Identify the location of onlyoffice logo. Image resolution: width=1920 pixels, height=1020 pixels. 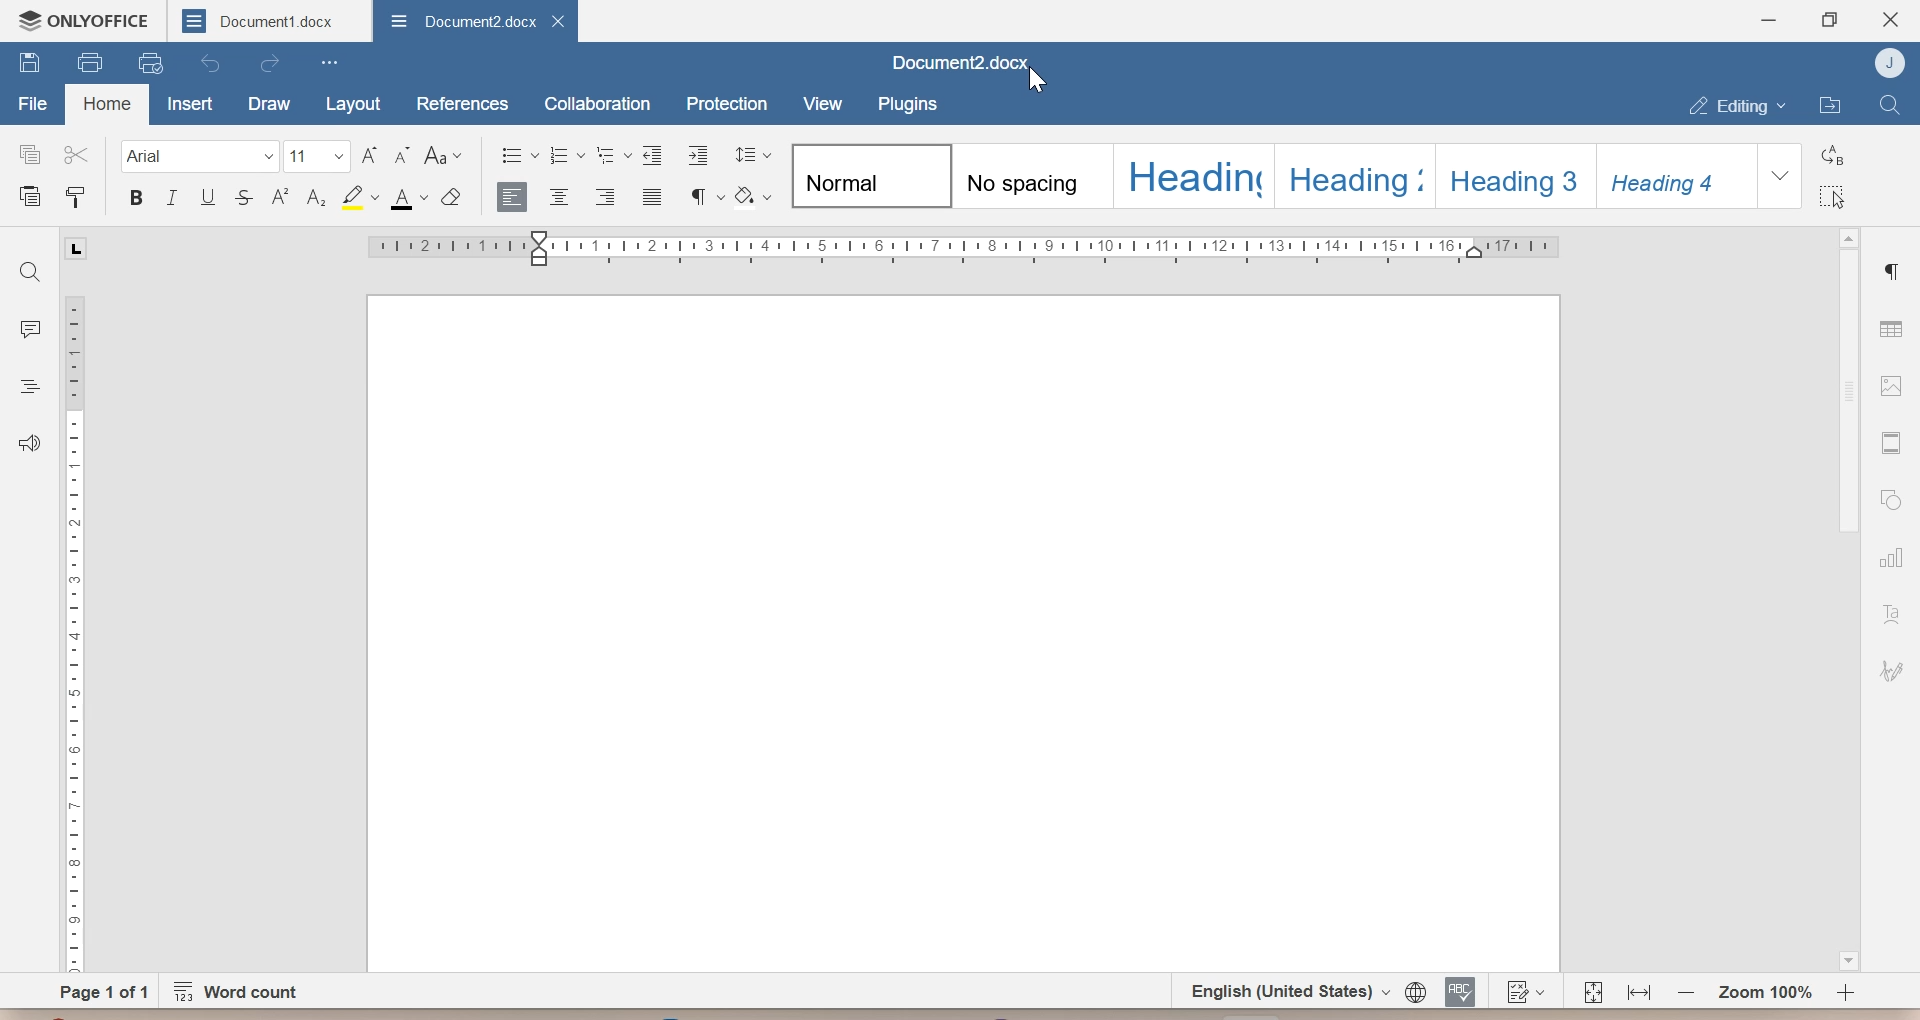
(27, 19).